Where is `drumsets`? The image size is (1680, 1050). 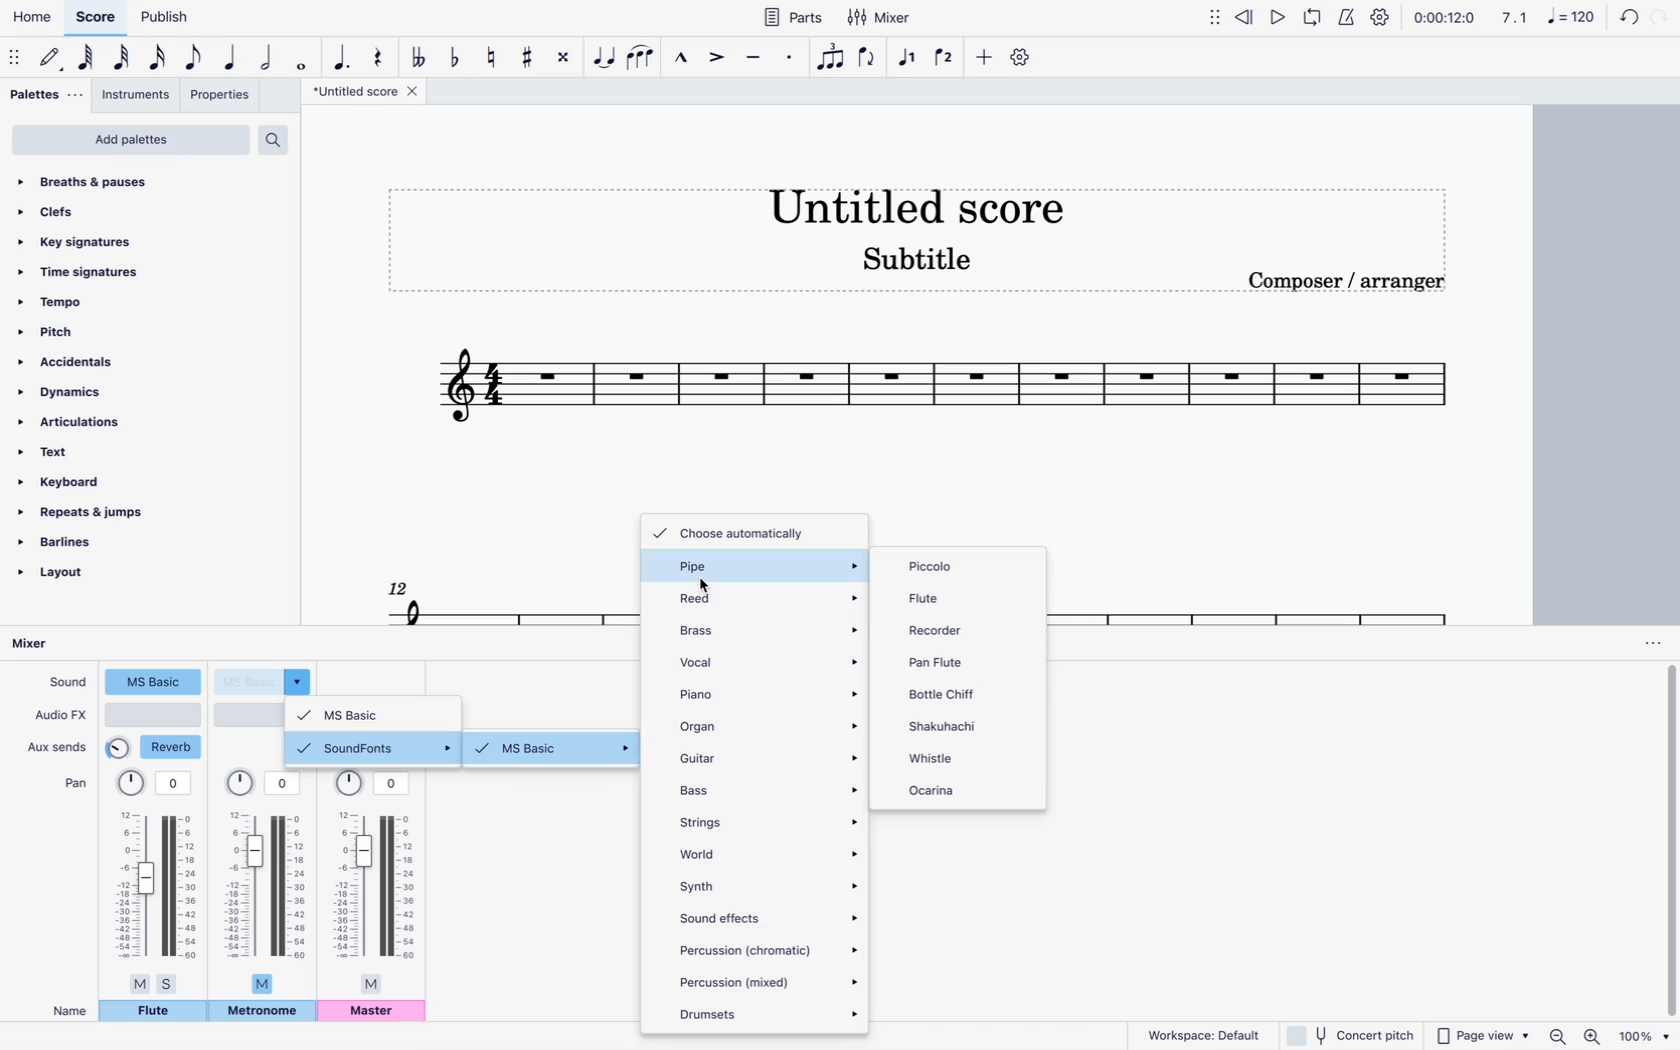 drumsets is located at coordinates (764, 1014).